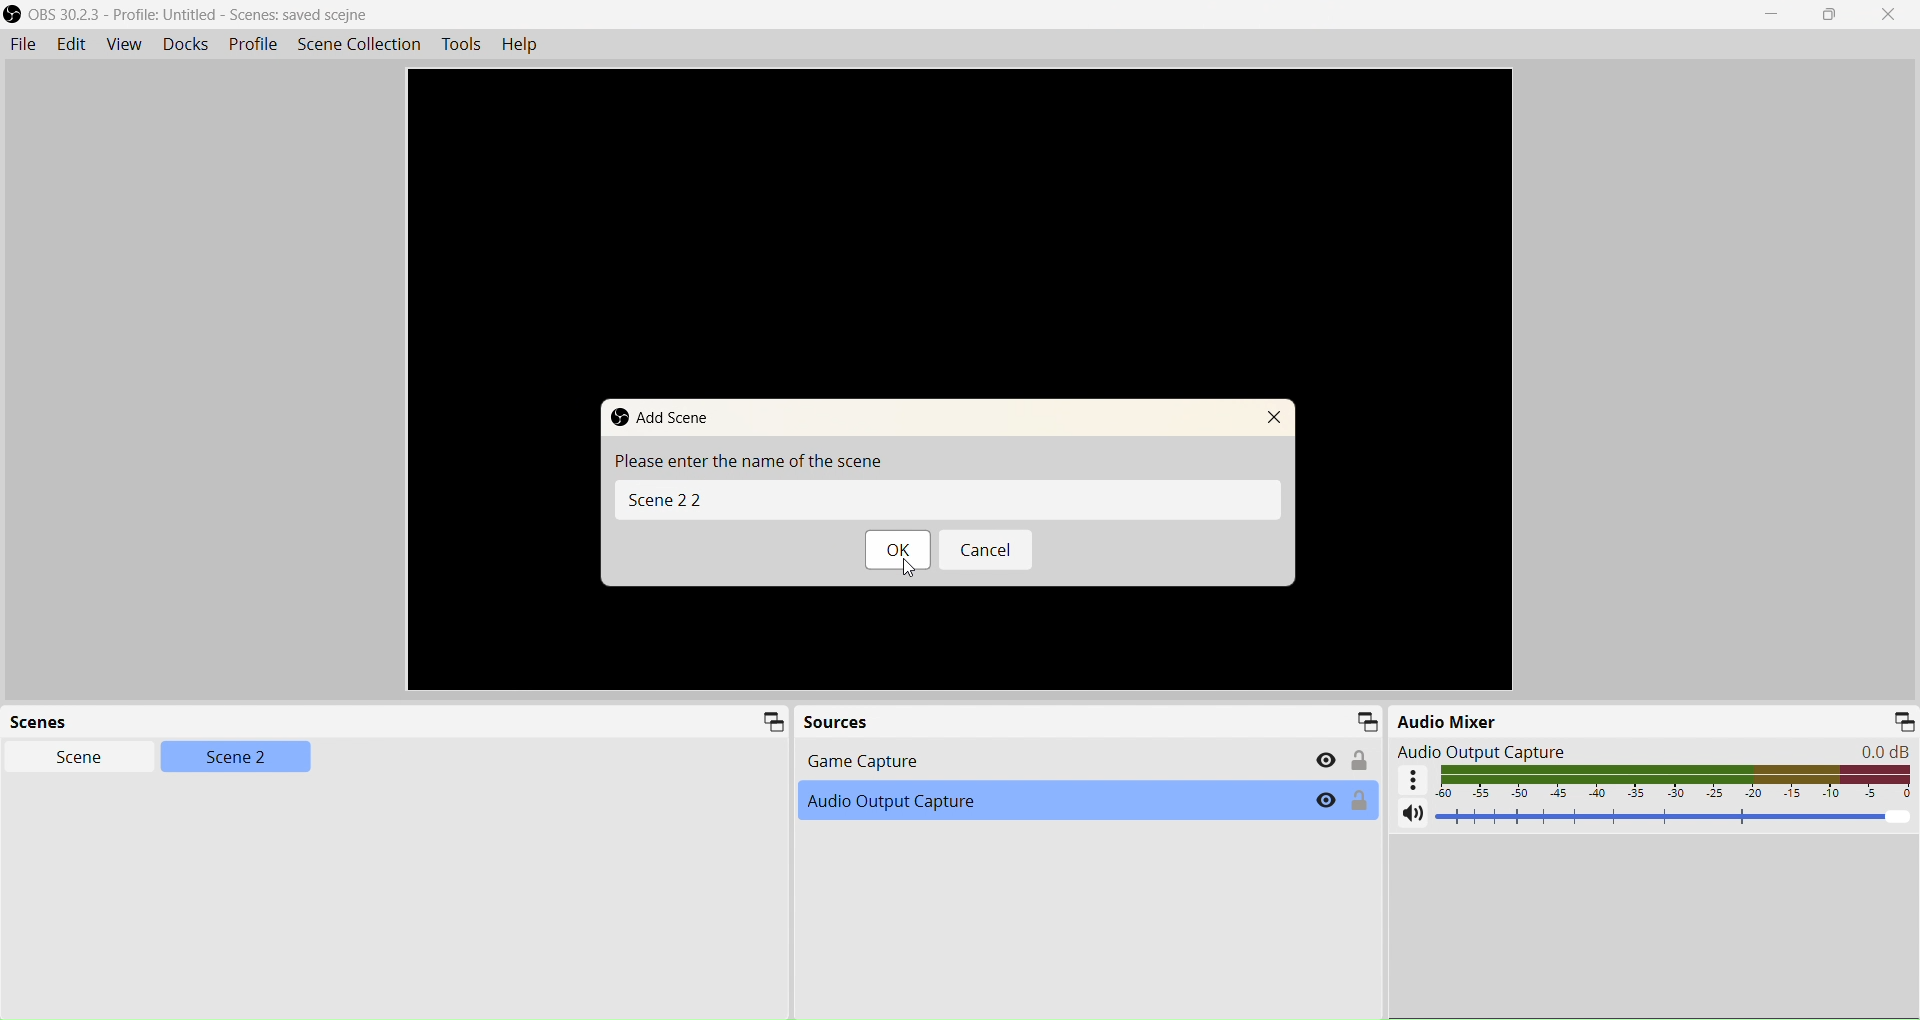  Describe the element at coordinates (185, 43) in the screenshot. I see `Docks` at that location.